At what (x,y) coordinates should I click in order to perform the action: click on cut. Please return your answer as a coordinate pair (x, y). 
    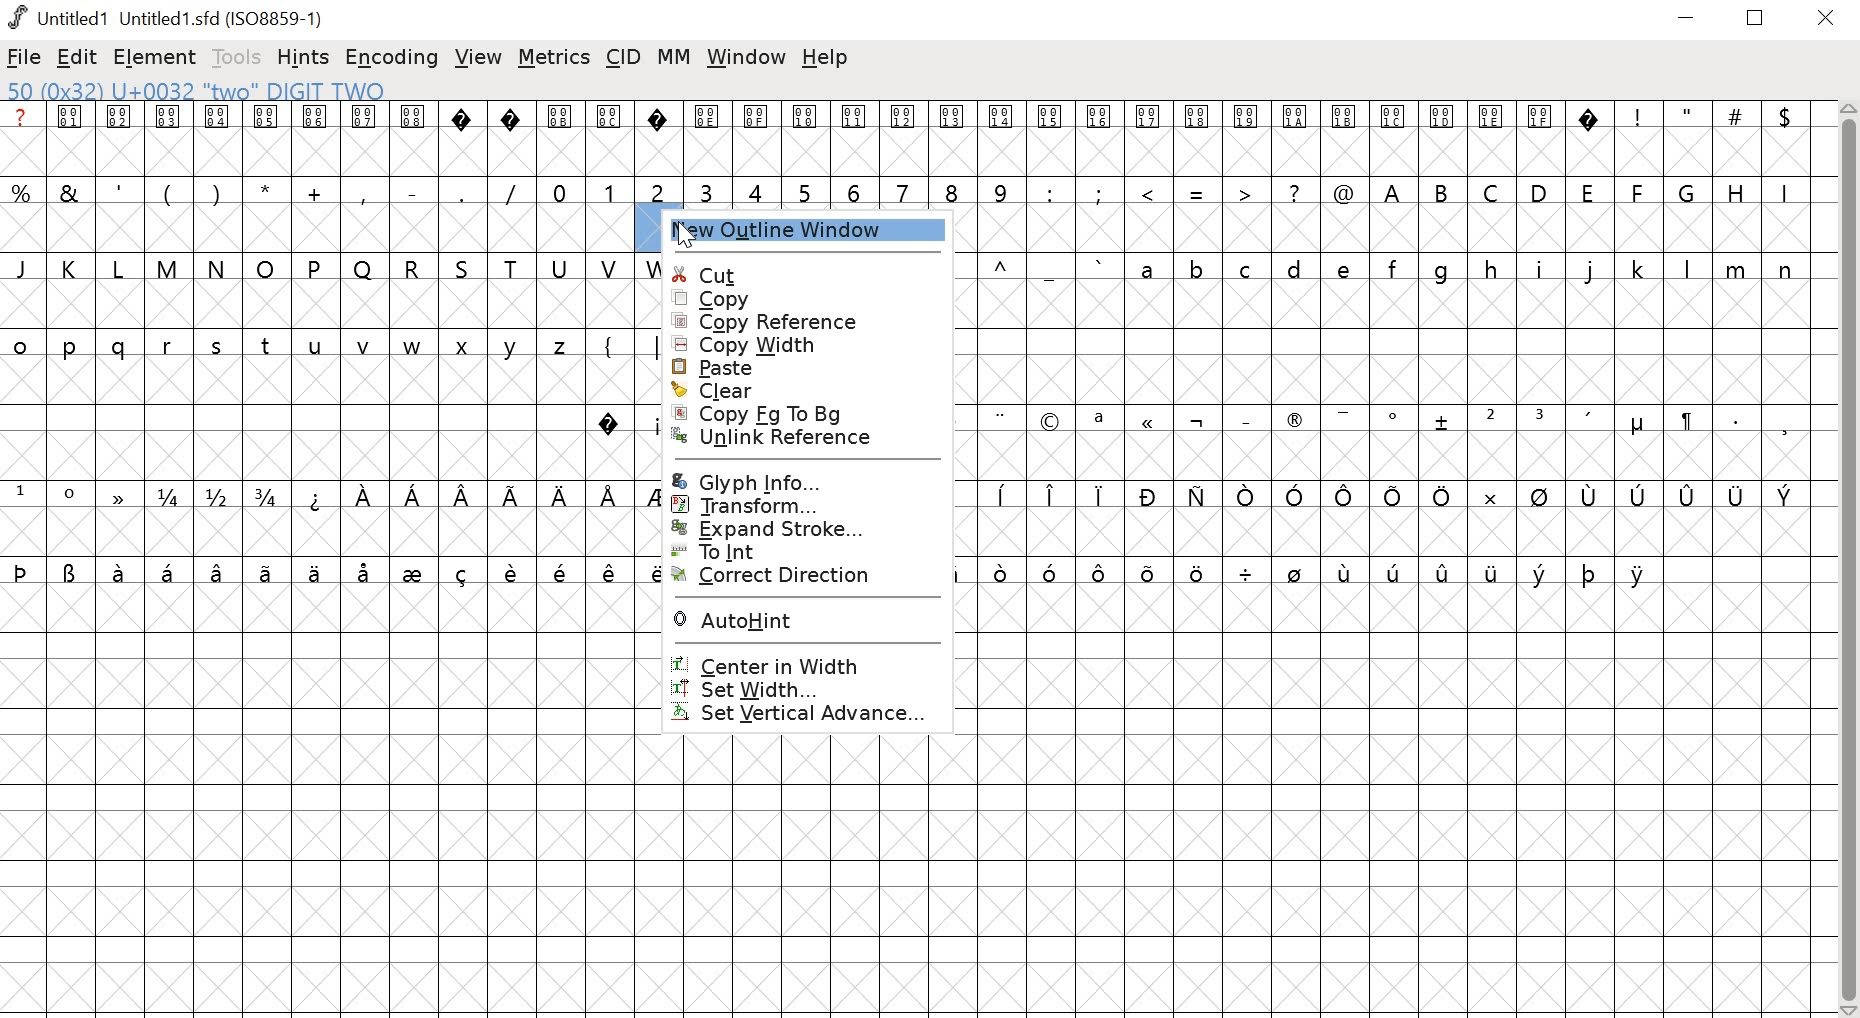
    Looking at the image, I should click on (808, 273).